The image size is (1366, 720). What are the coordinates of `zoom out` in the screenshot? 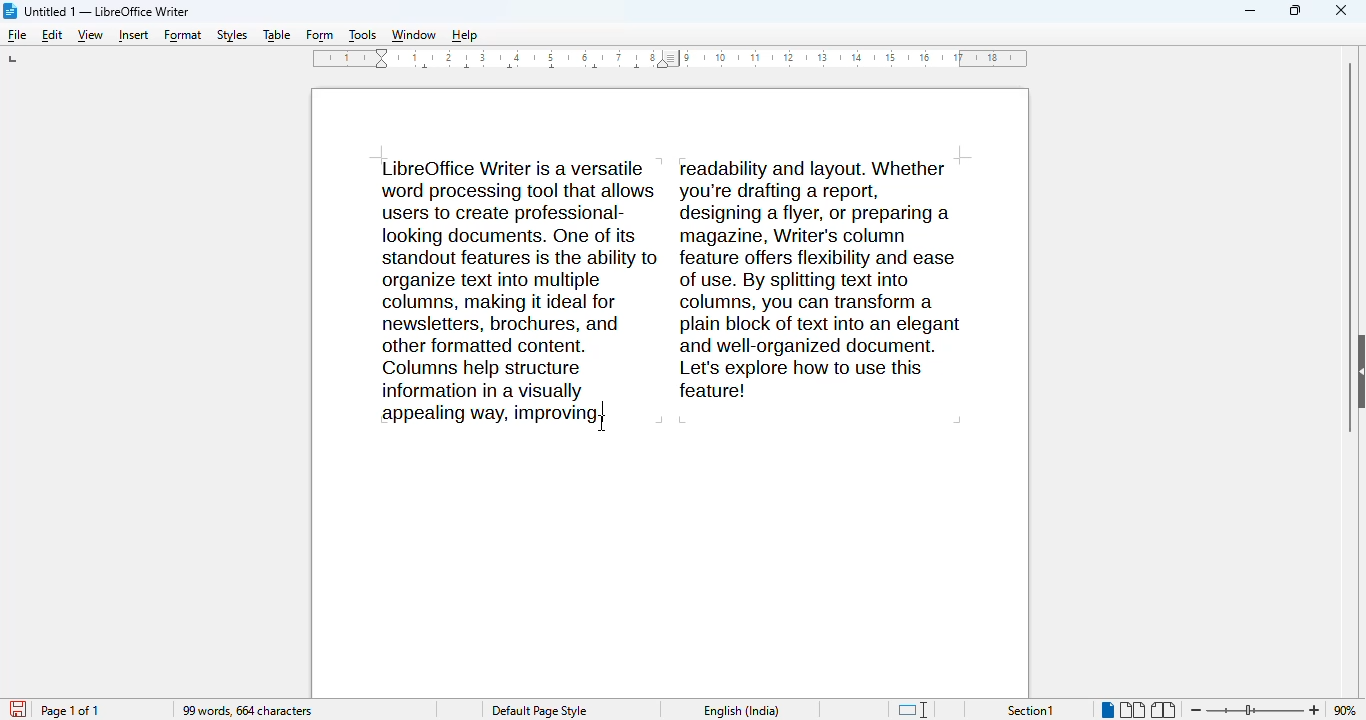 It's located at (1195, 711).